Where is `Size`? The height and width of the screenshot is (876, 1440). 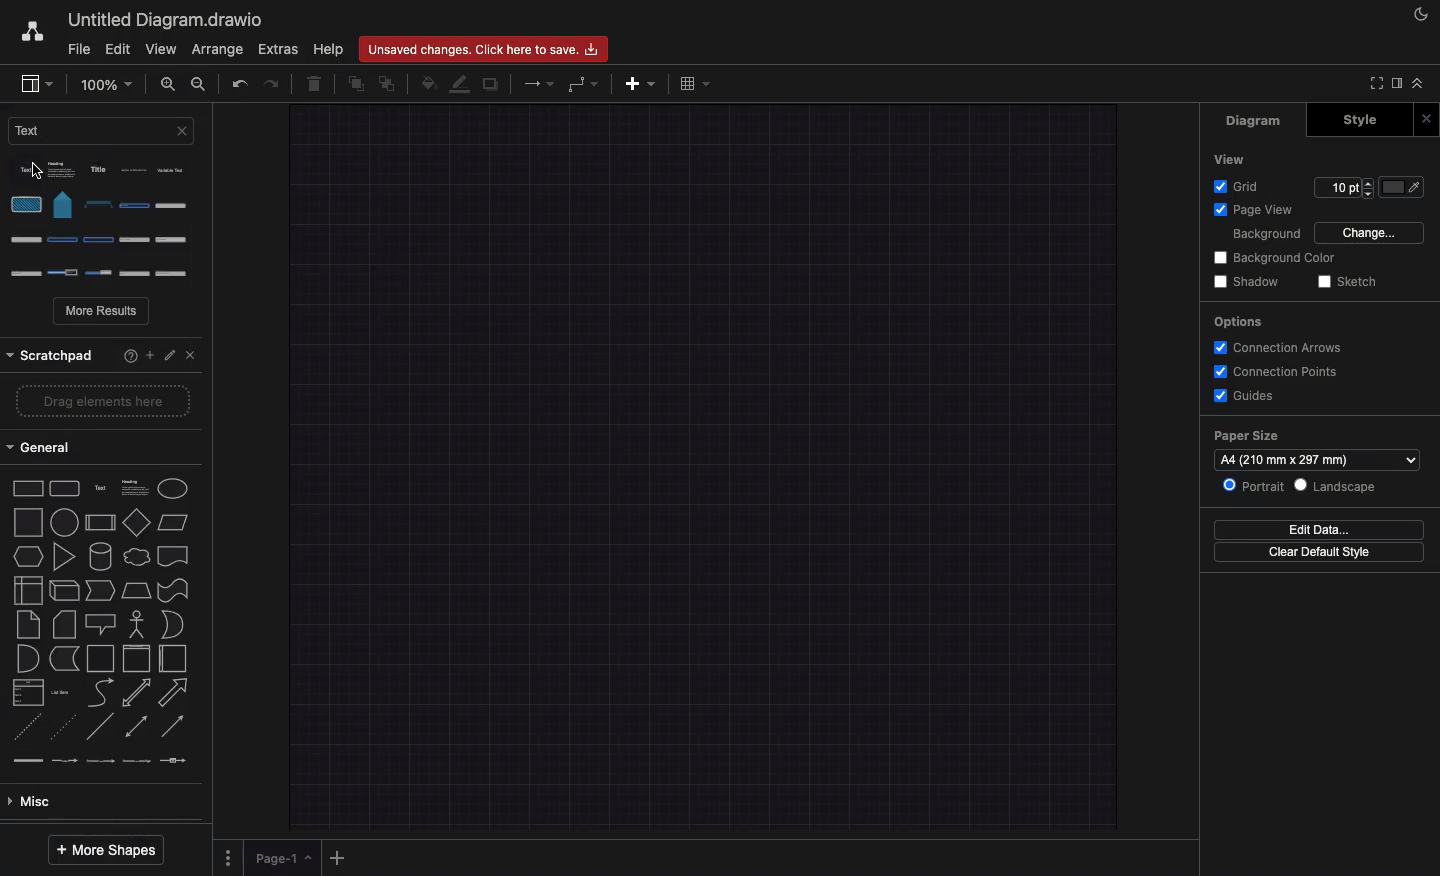
Size is located at coordinates (1344, 188).